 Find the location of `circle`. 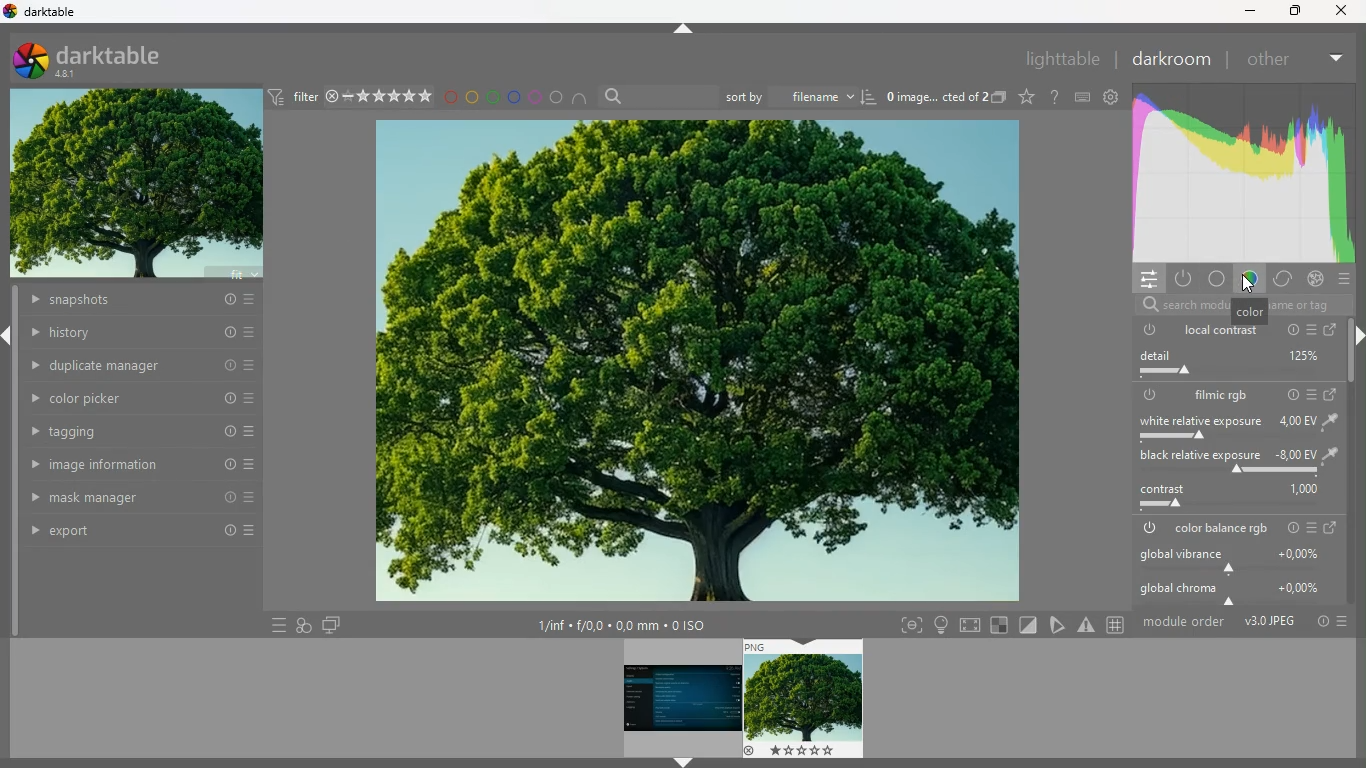

circle is located at coordinates (558, 98).